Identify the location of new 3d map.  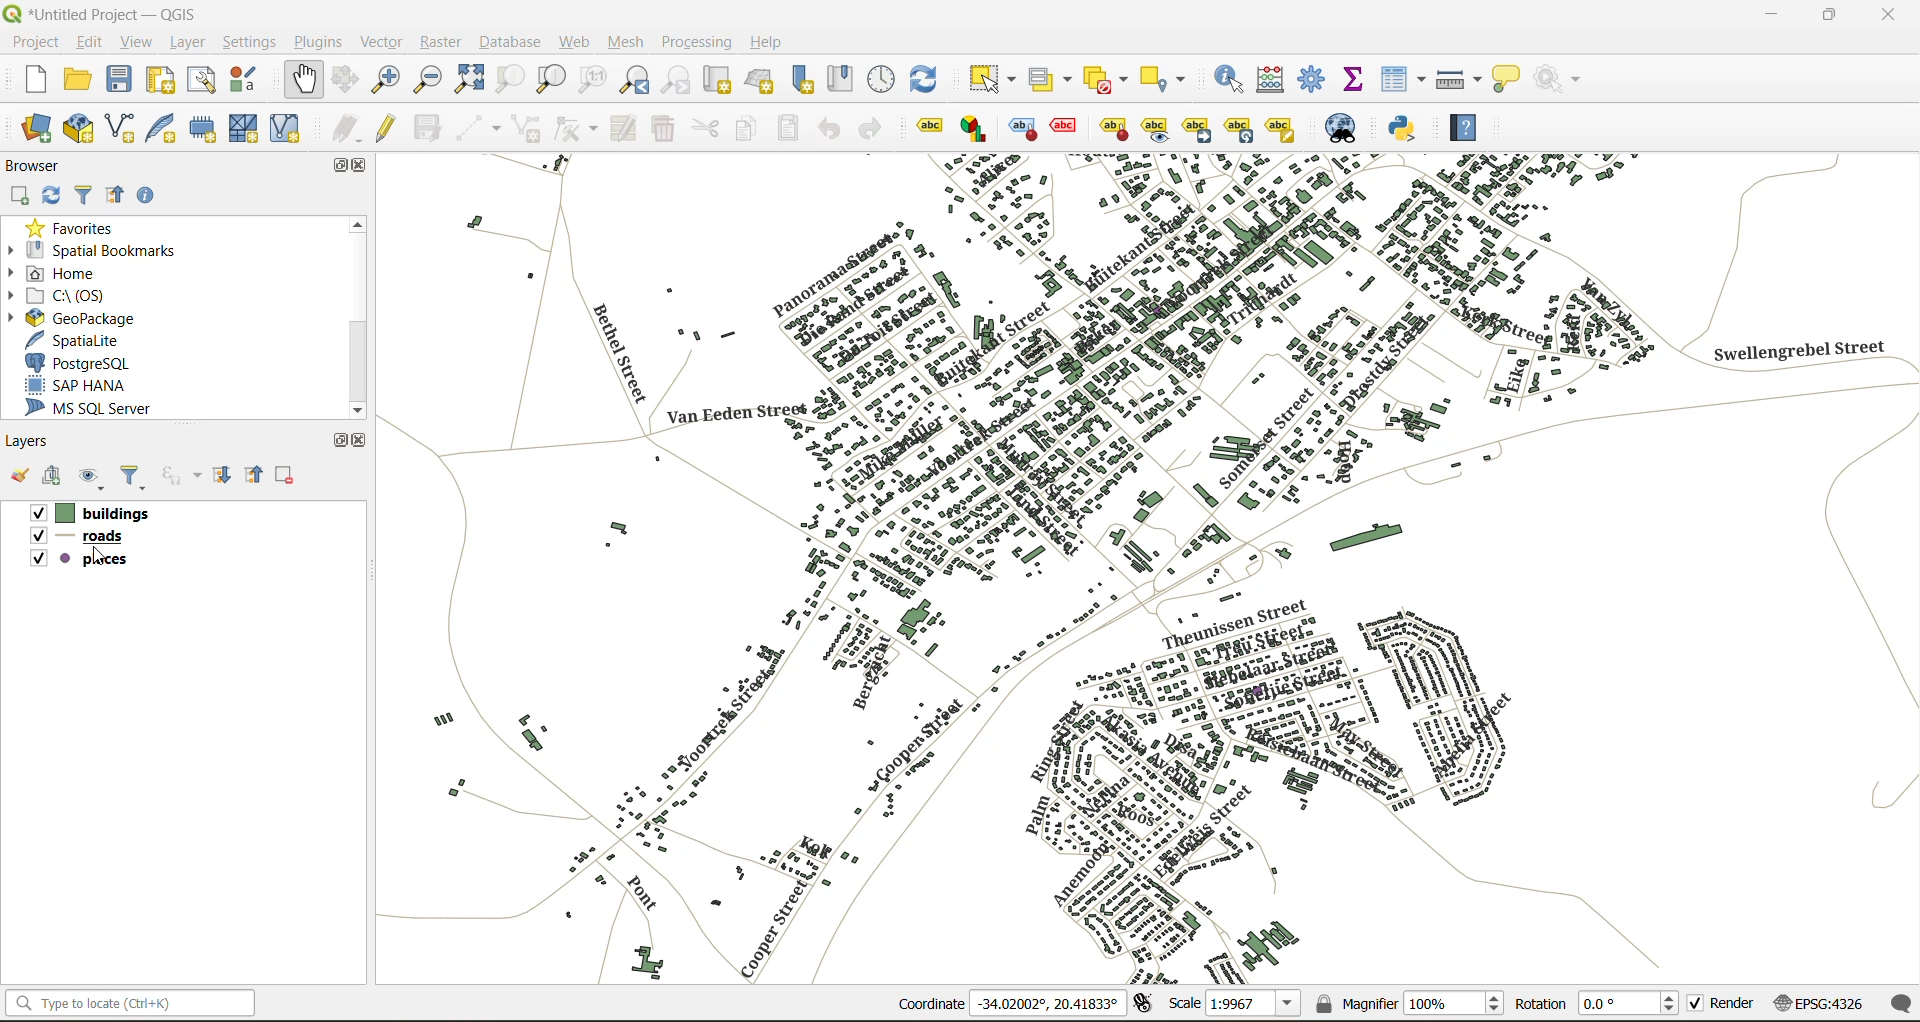
(757, 80).